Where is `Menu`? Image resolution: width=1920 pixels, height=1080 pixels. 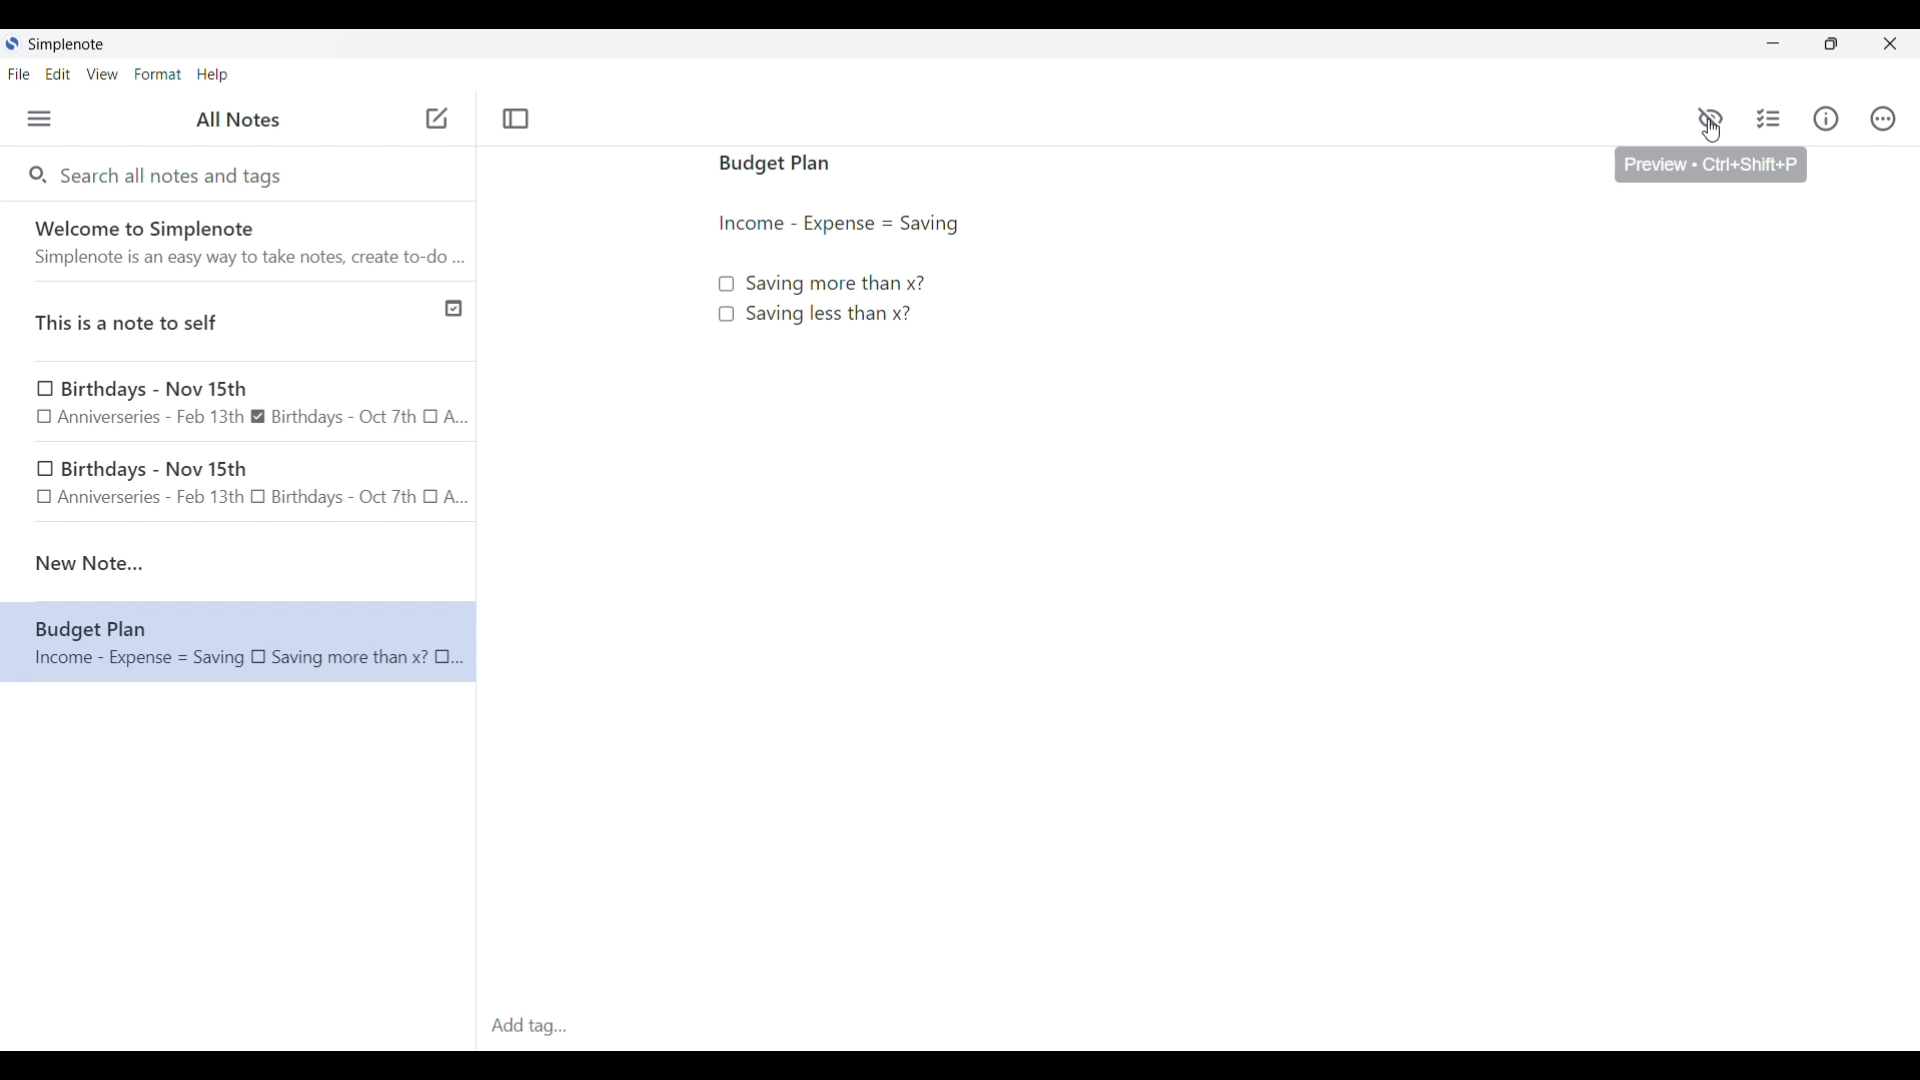
Menu is located at coordinates (39, 118).